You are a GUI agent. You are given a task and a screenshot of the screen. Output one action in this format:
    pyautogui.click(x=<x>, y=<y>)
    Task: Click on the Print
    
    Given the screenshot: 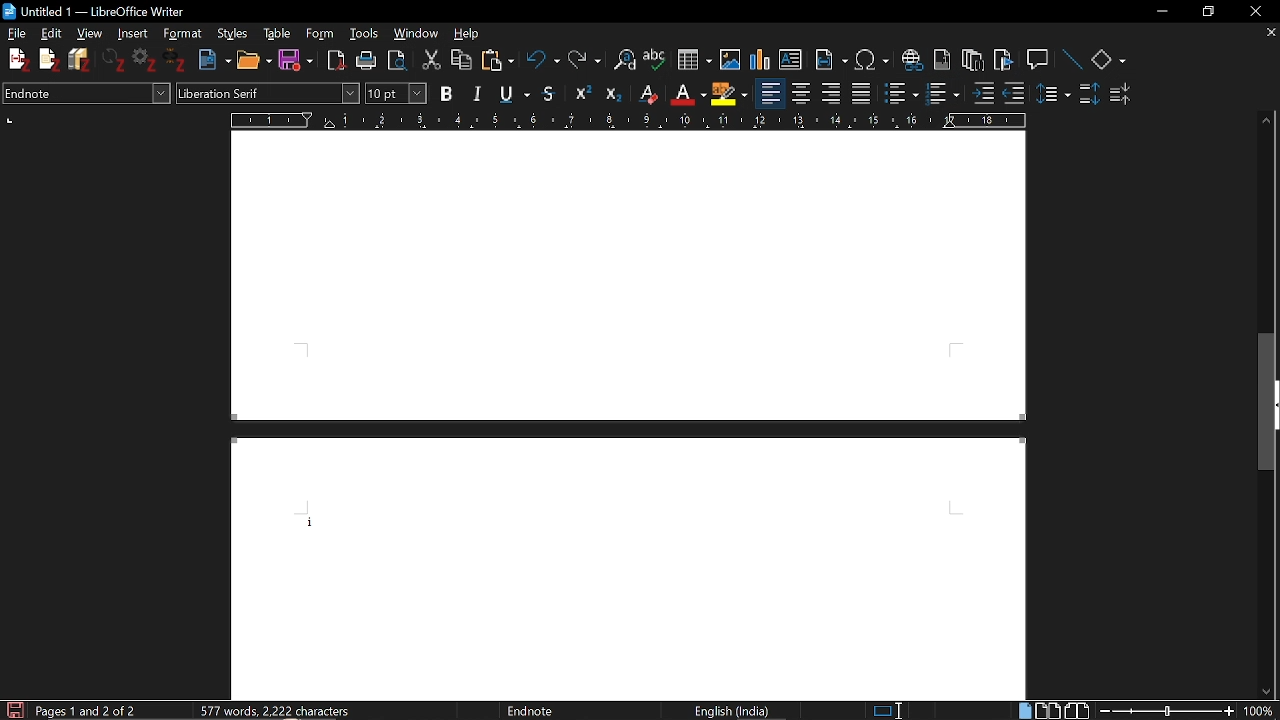 What is the action you would take?
    pyautogui.click(x=367, y=59)
    